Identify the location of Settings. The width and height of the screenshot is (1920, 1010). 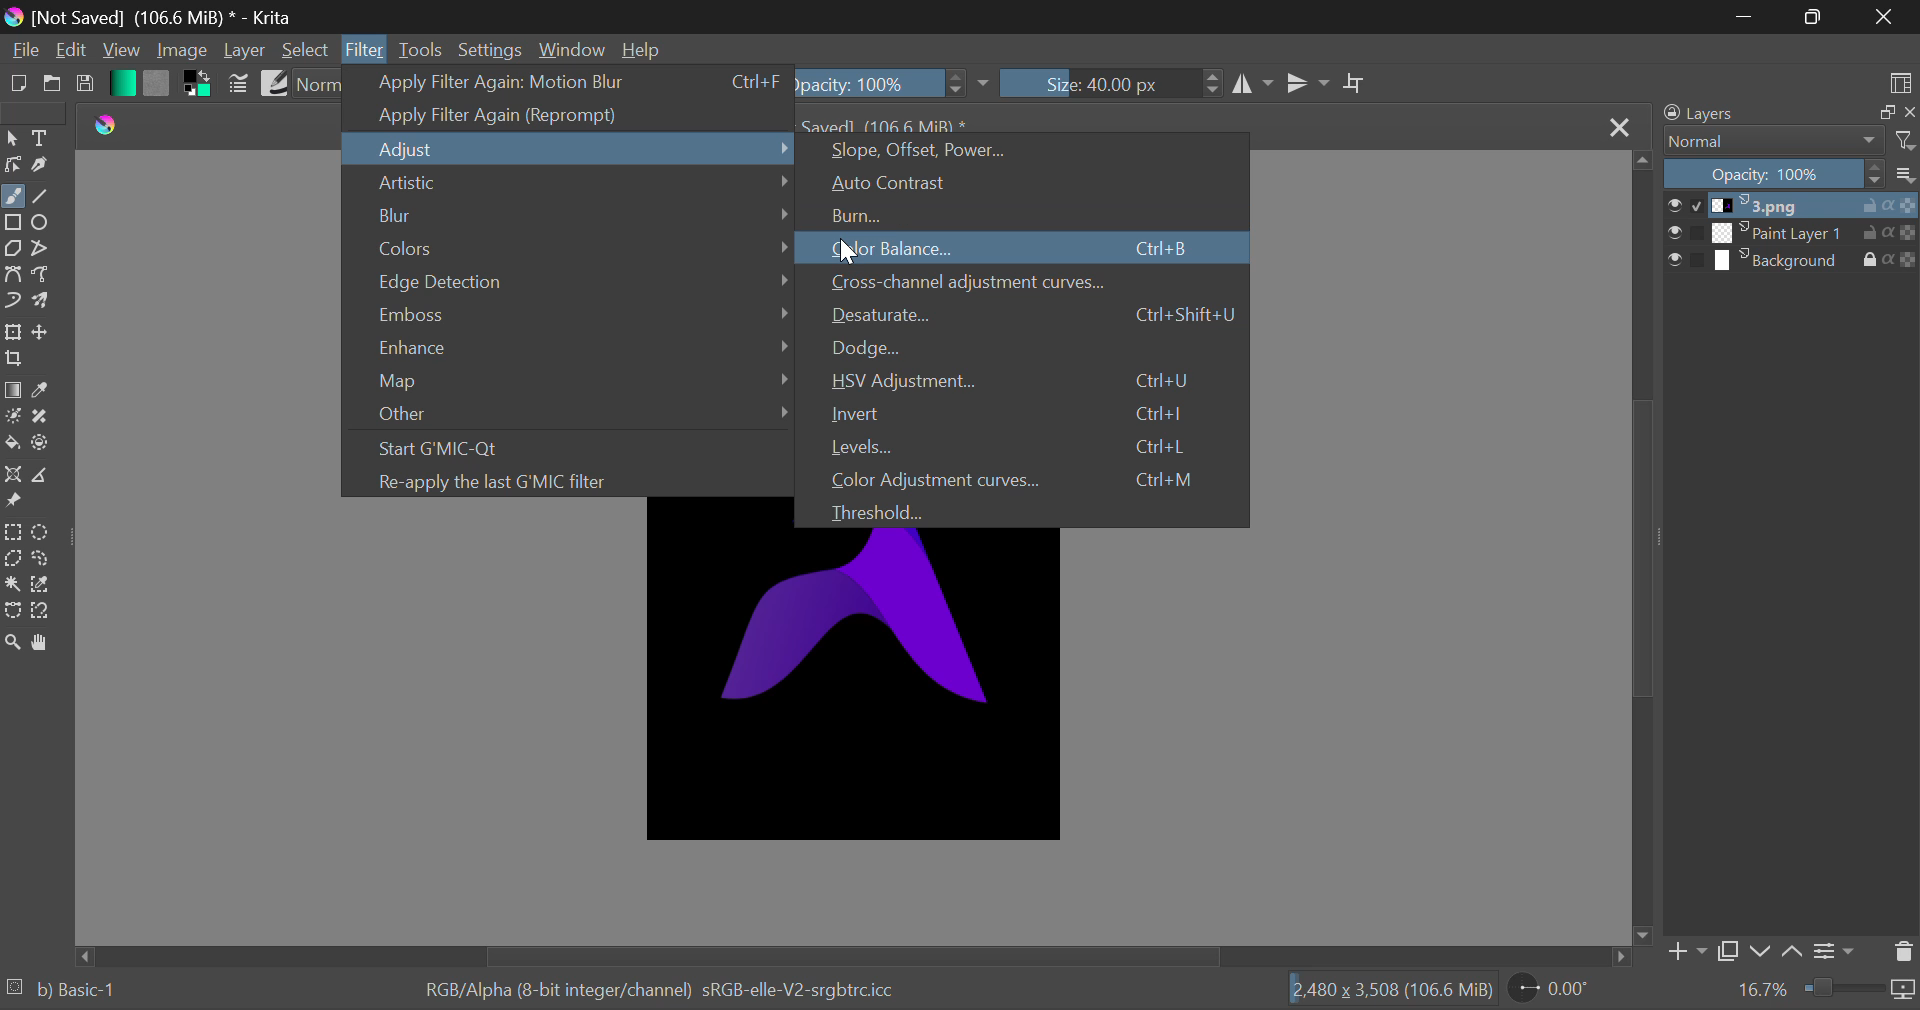
(491, 50).